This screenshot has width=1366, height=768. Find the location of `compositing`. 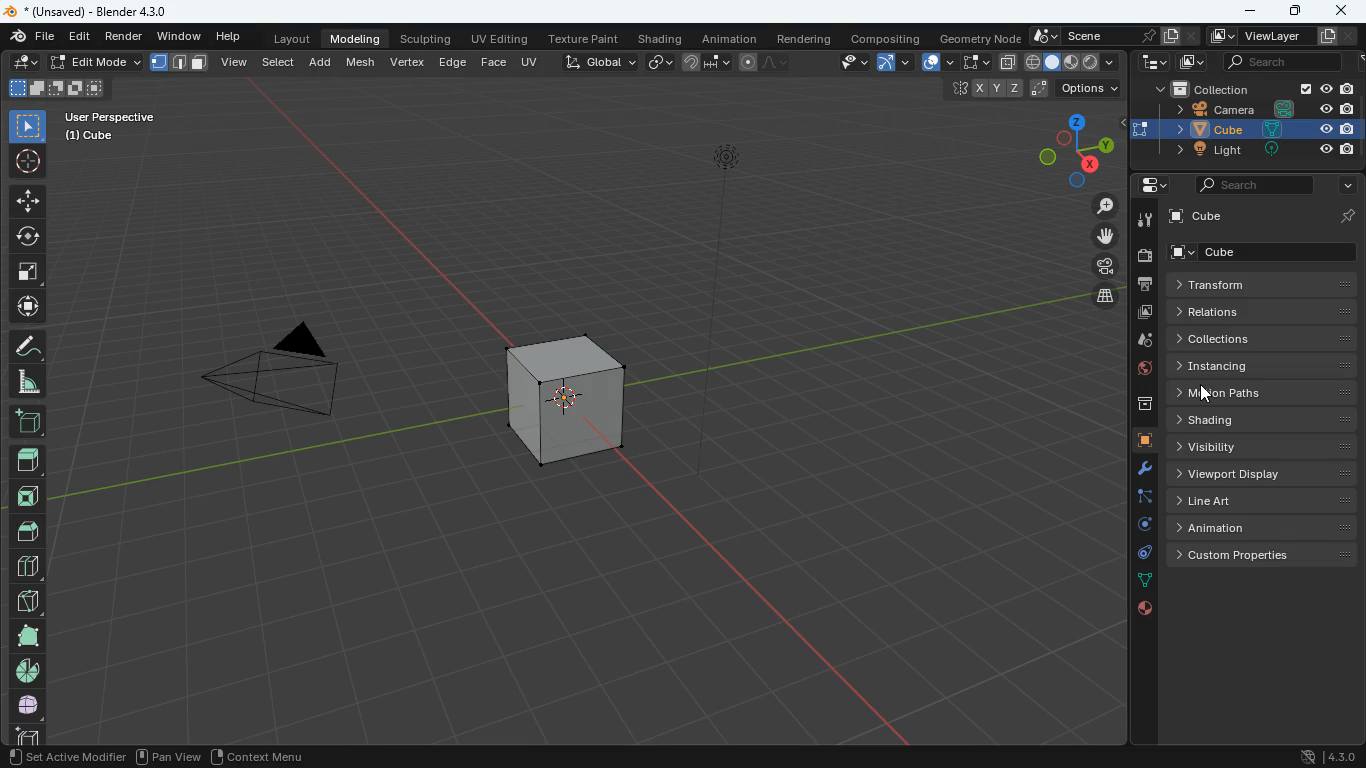

compositing is located at coordinates (888, 38).